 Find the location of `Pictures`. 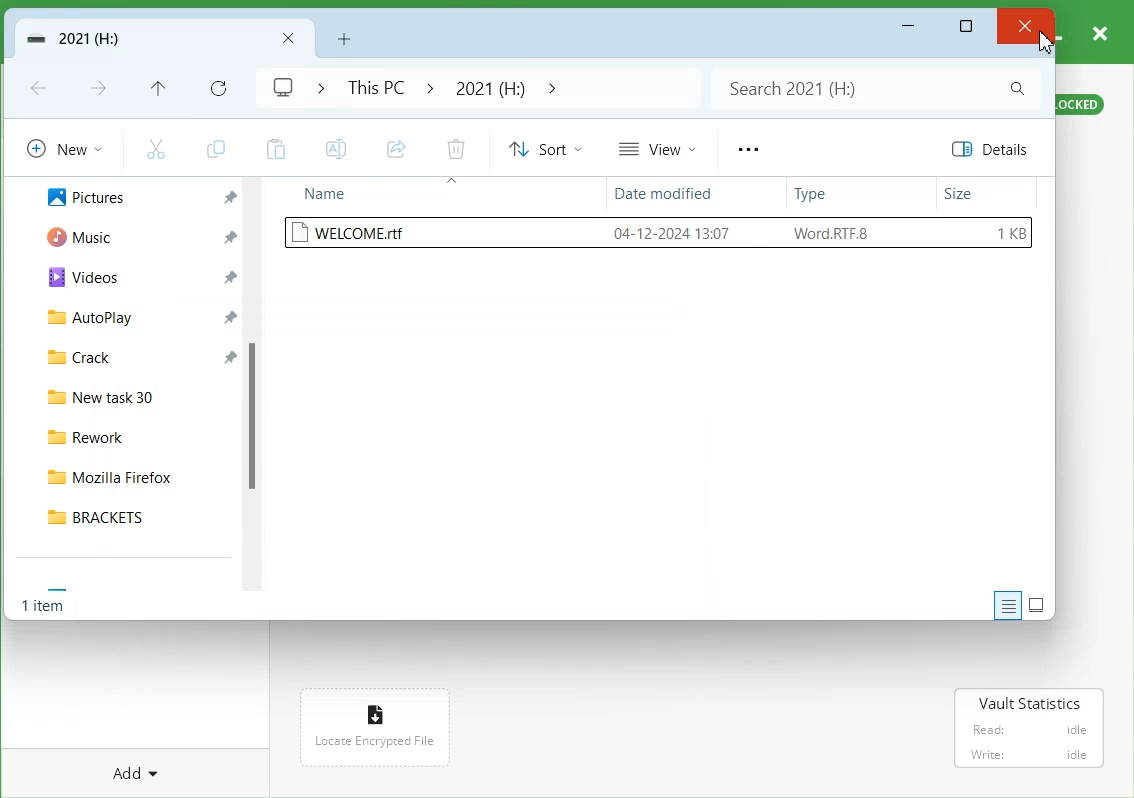

Pictures is located at coordinates (85, 197).